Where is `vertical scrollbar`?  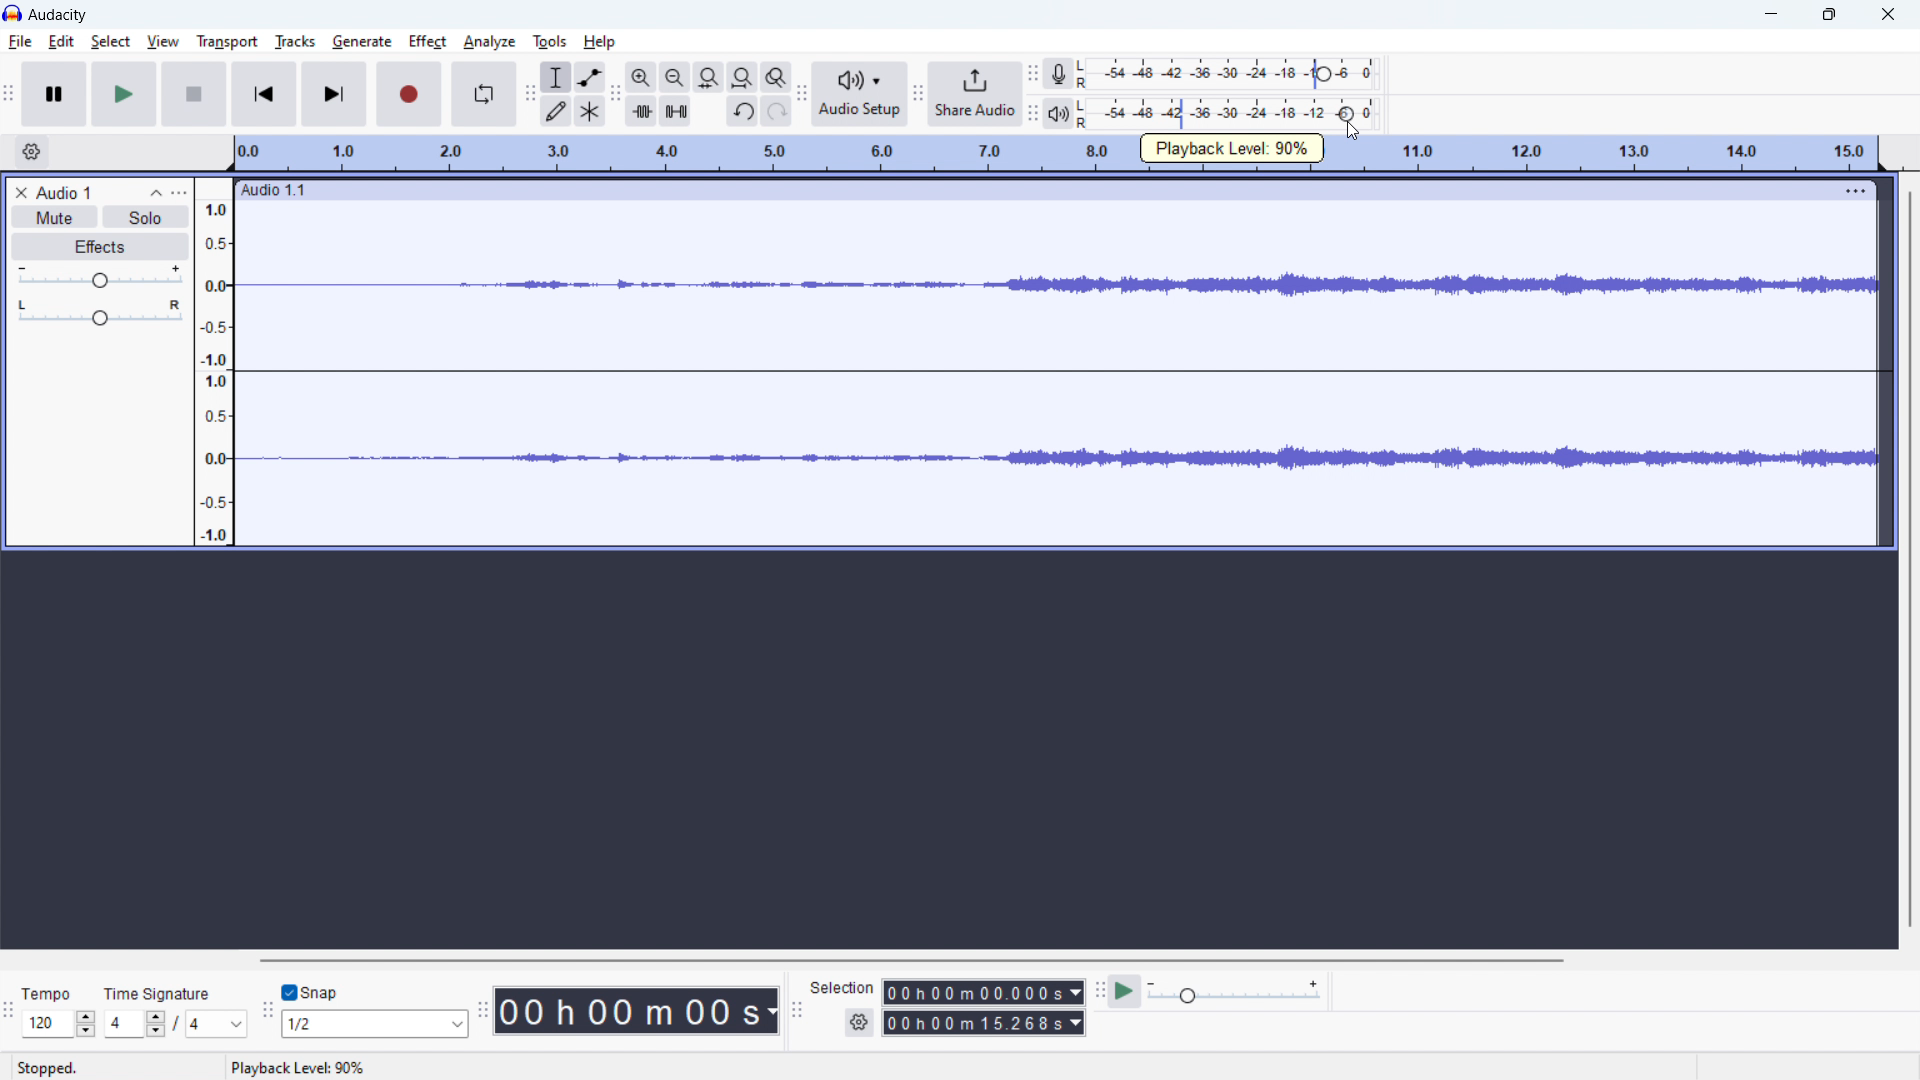
vertical scrollbar is located at coordinates (1908, 557).